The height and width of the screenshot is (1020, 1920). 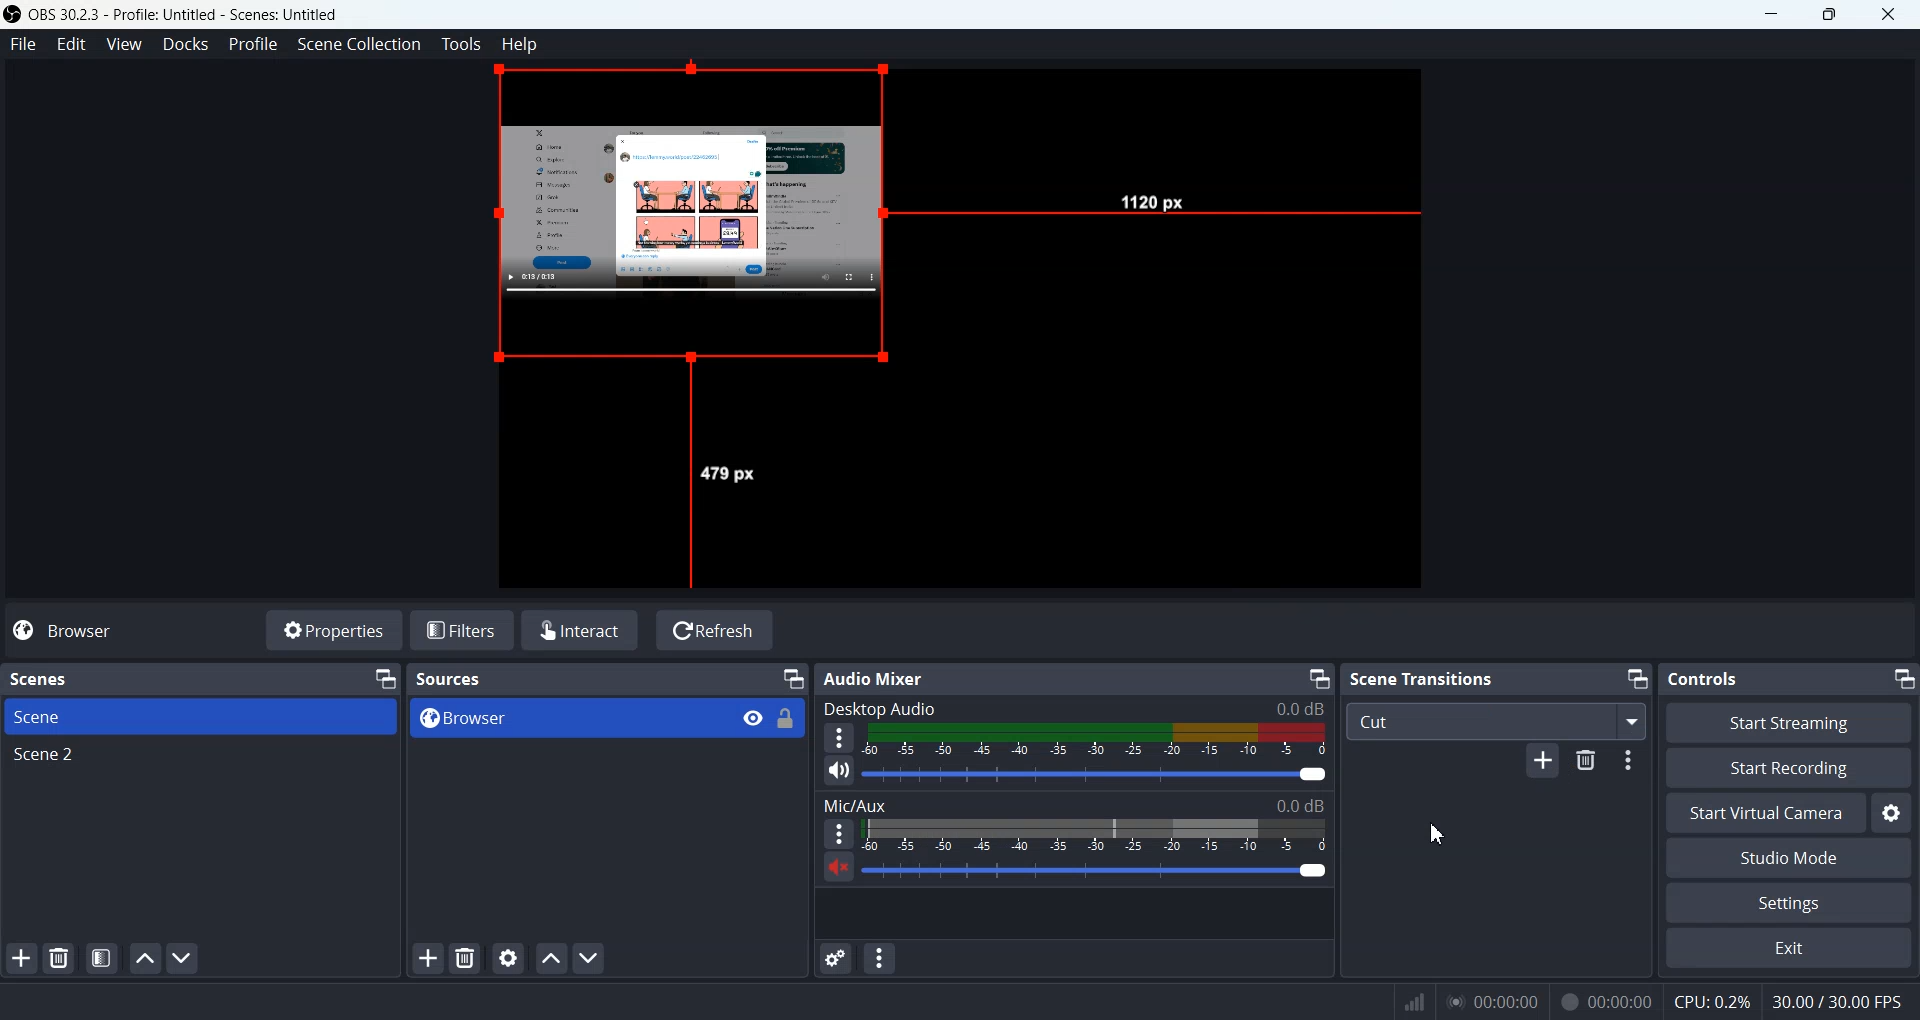 I want to click on Minimize, so click(x=1319, y=678).